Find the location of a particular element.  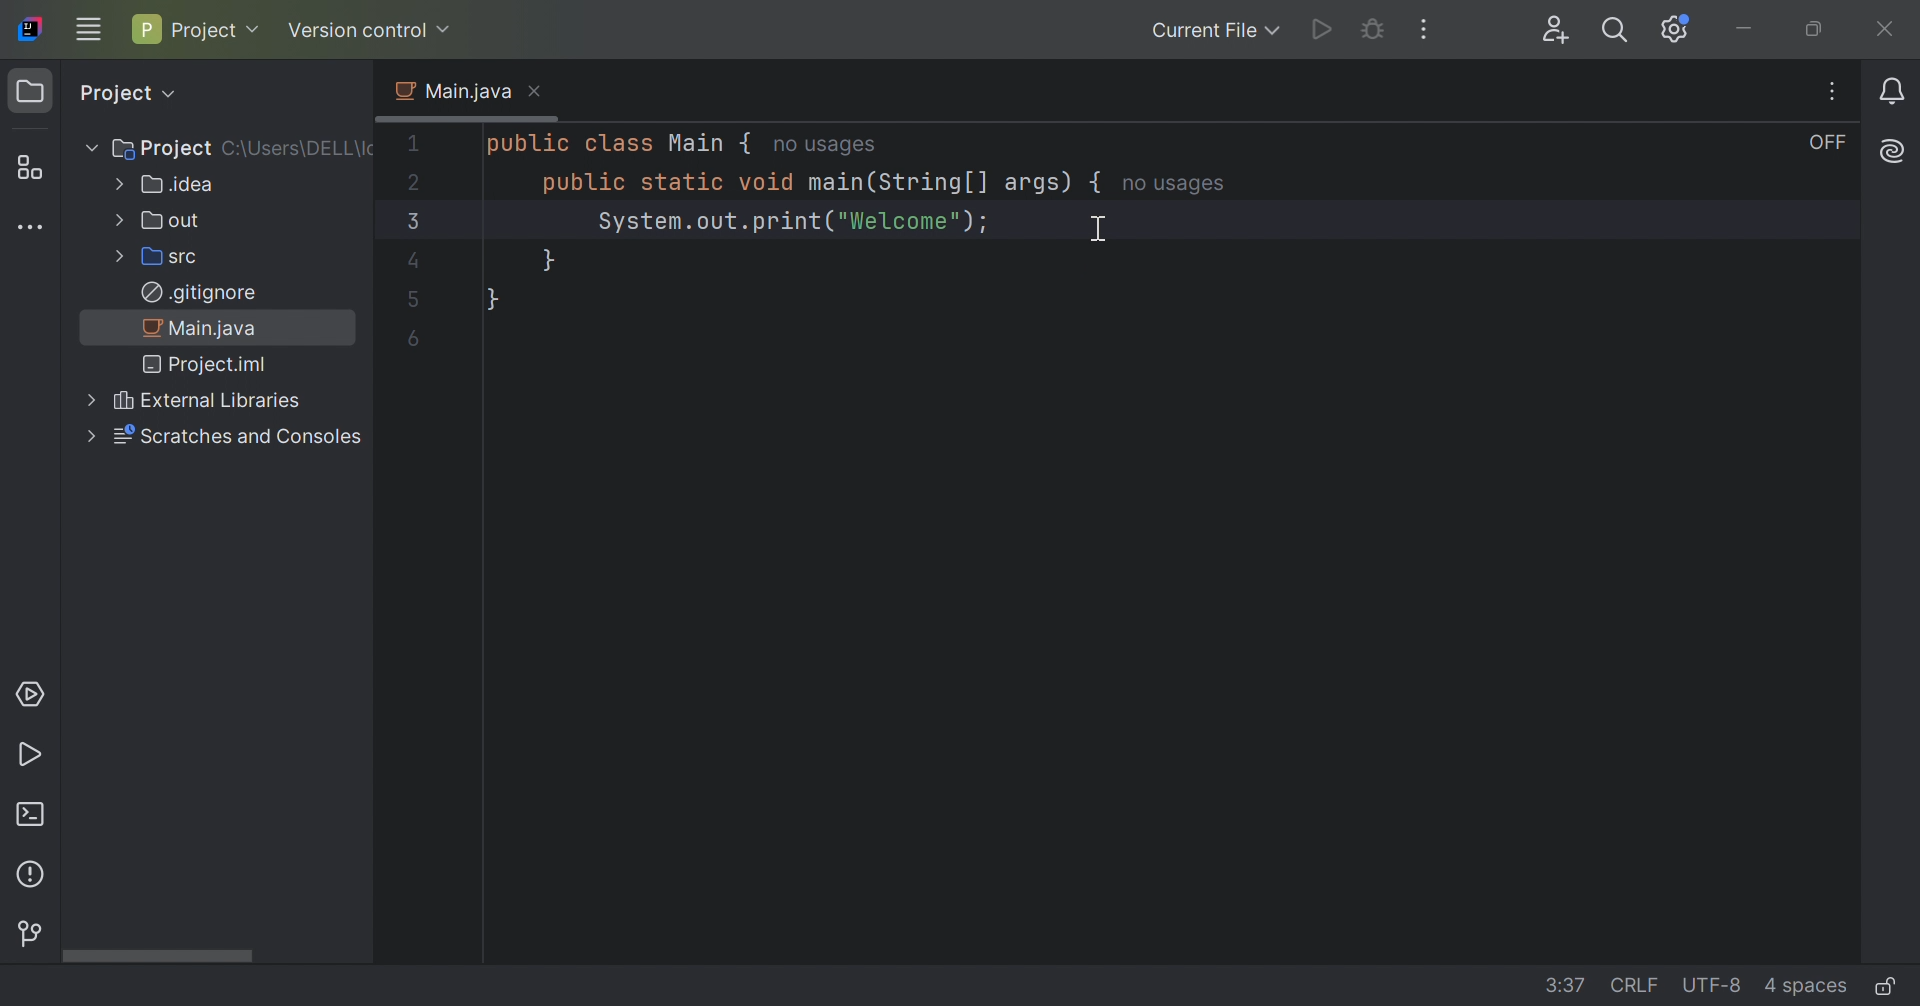

CRLF is located at coordinates (1637, 985).